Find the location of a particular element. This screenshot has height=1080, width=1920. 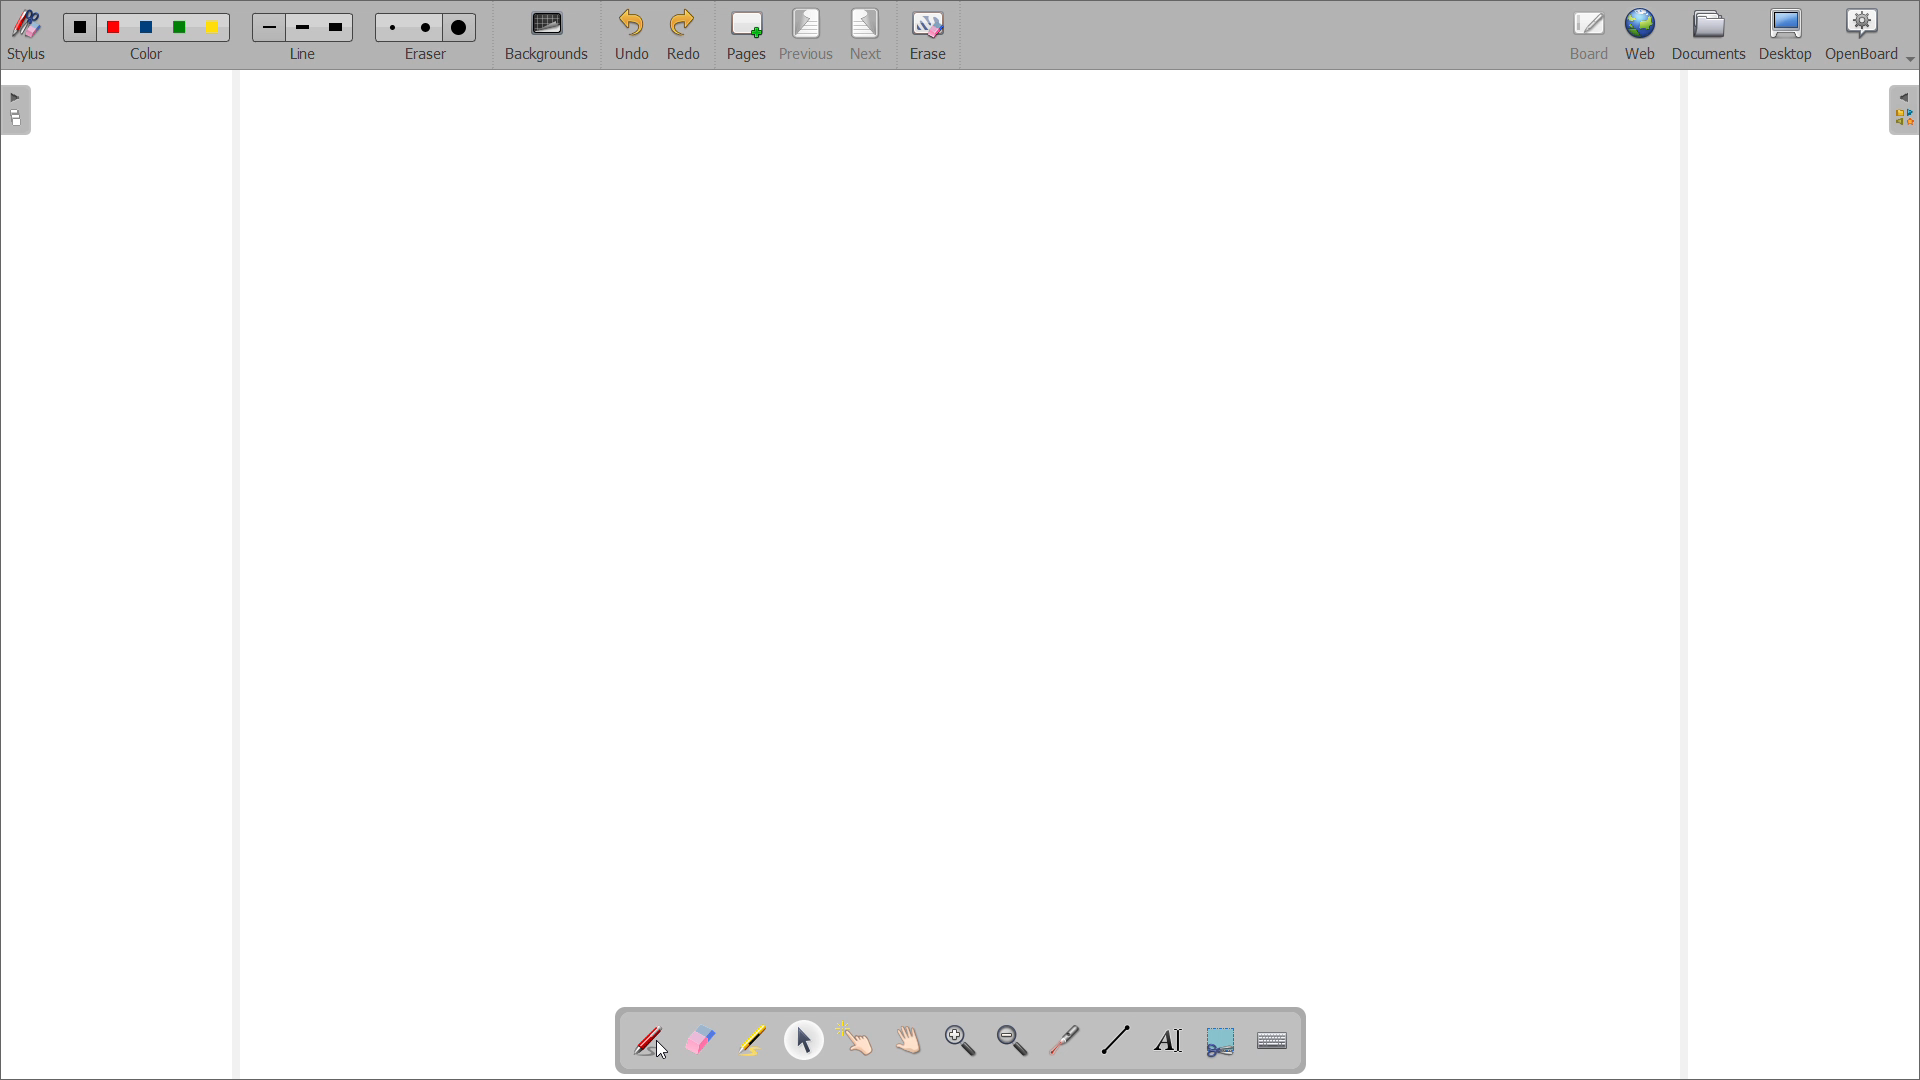

open pages view is located at coordinates (17, 110).